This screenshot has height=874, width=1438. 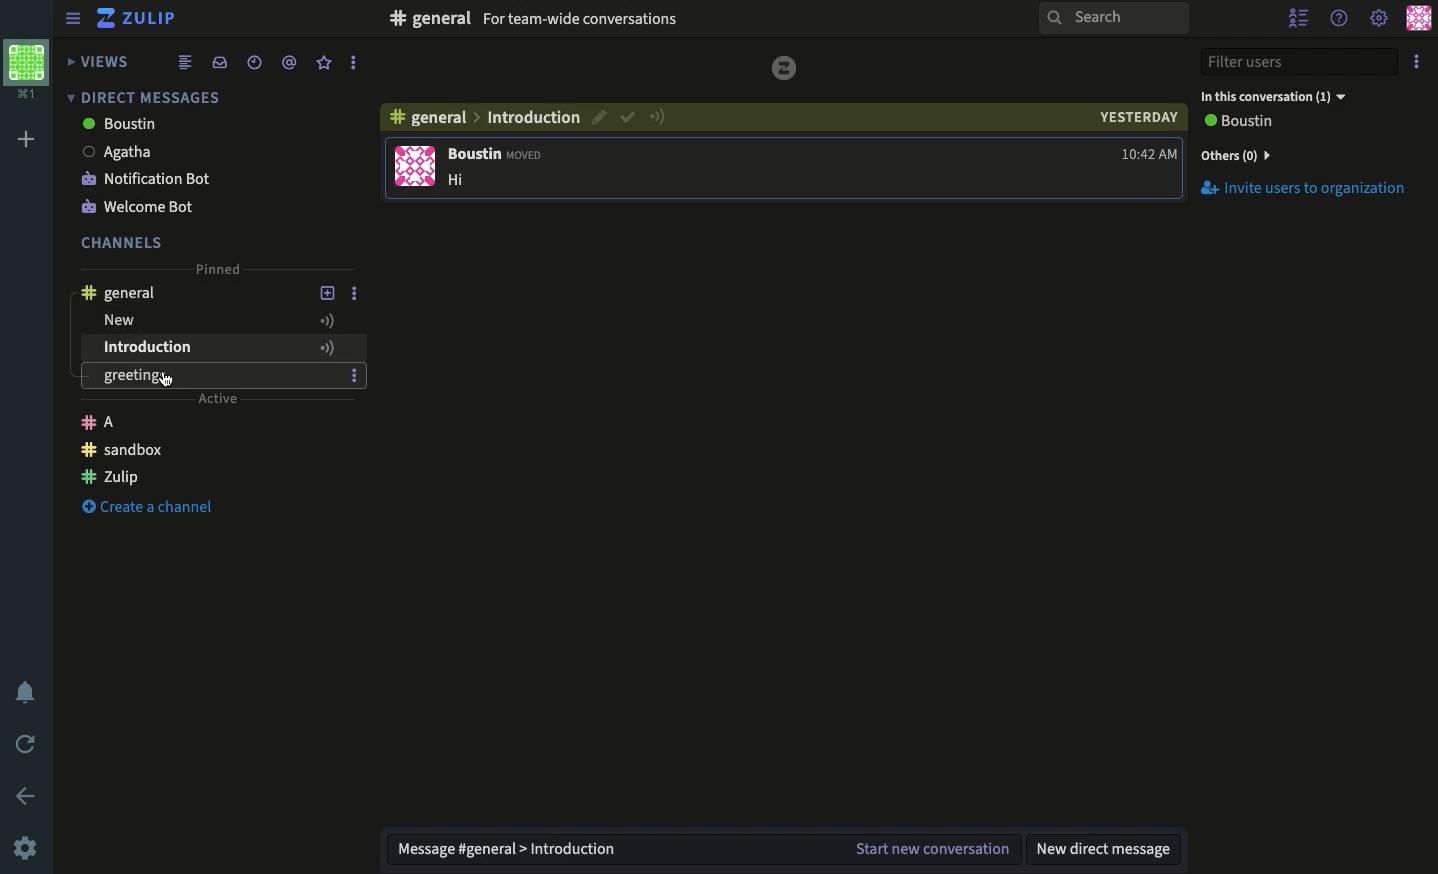 I want to click on Edit, so click(x=597, y=117).